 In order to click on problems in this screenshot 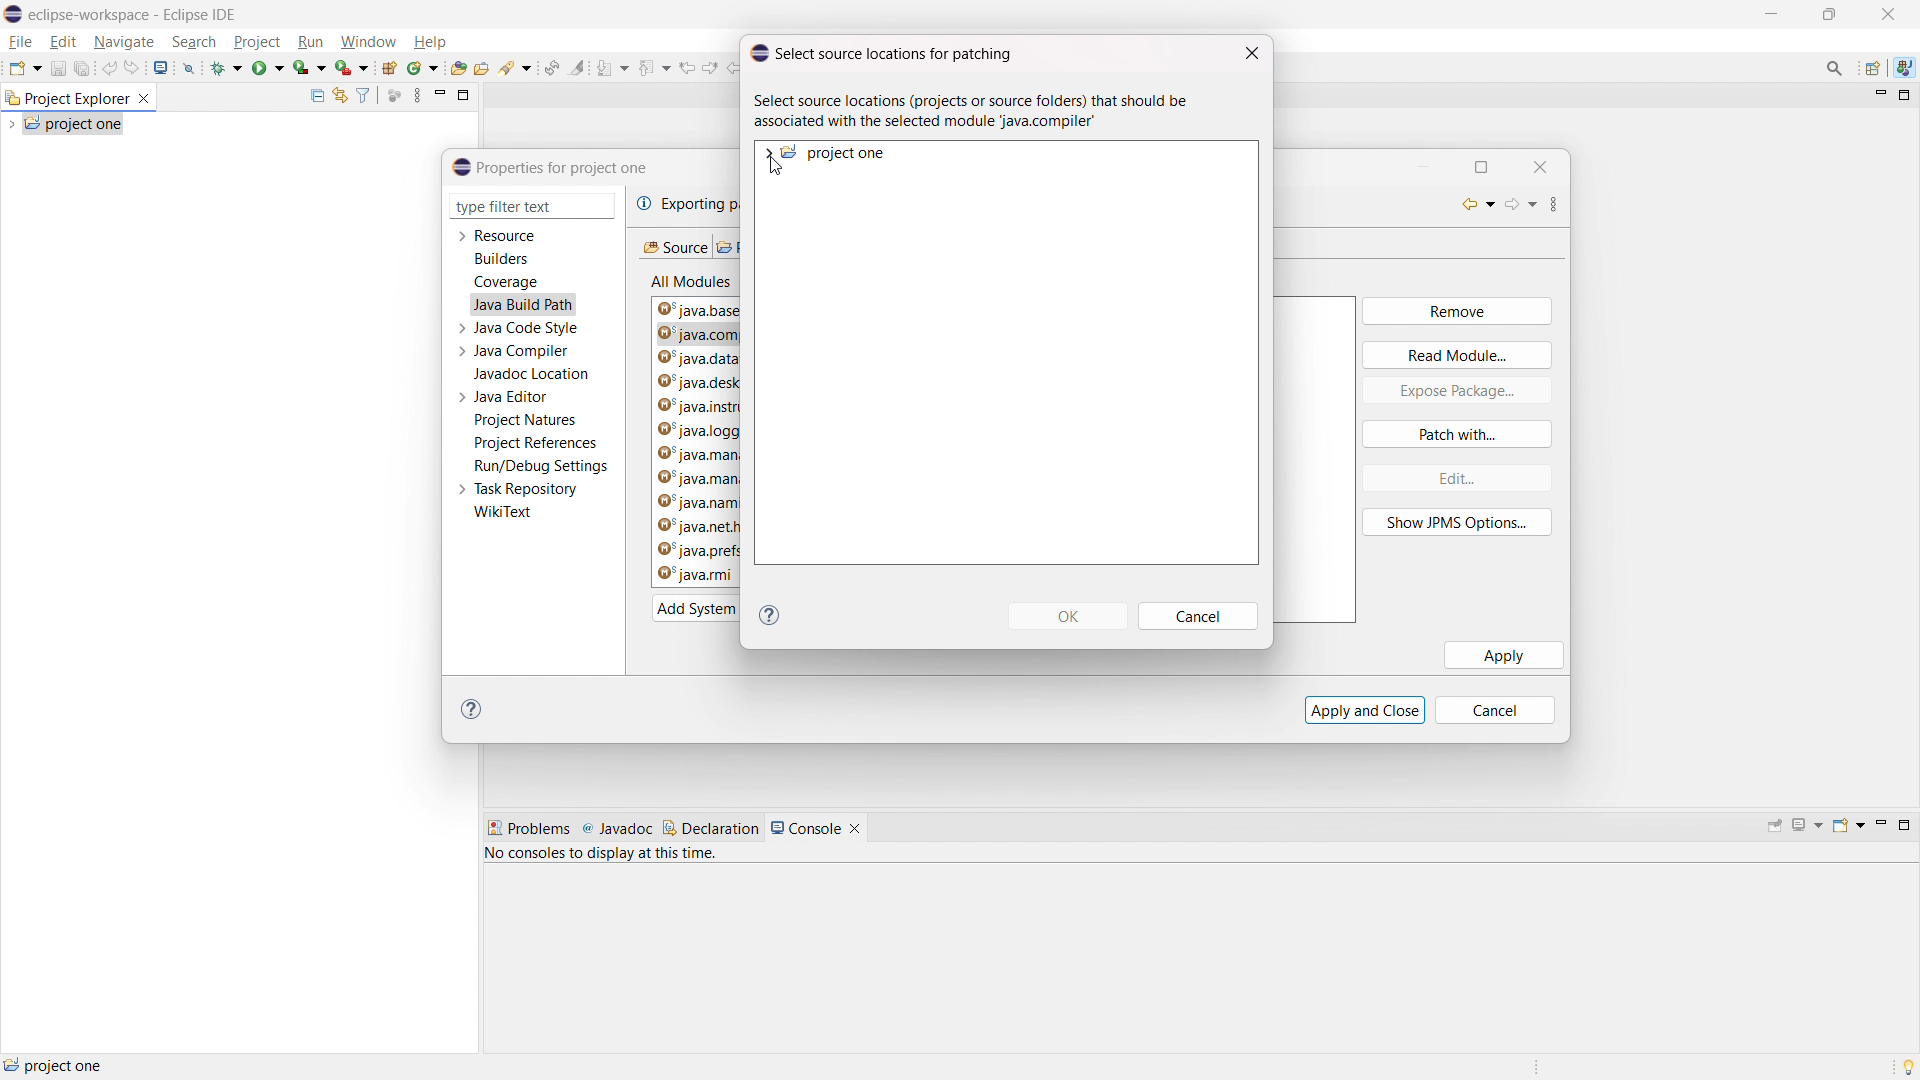, I will do `click(528, 829)`.